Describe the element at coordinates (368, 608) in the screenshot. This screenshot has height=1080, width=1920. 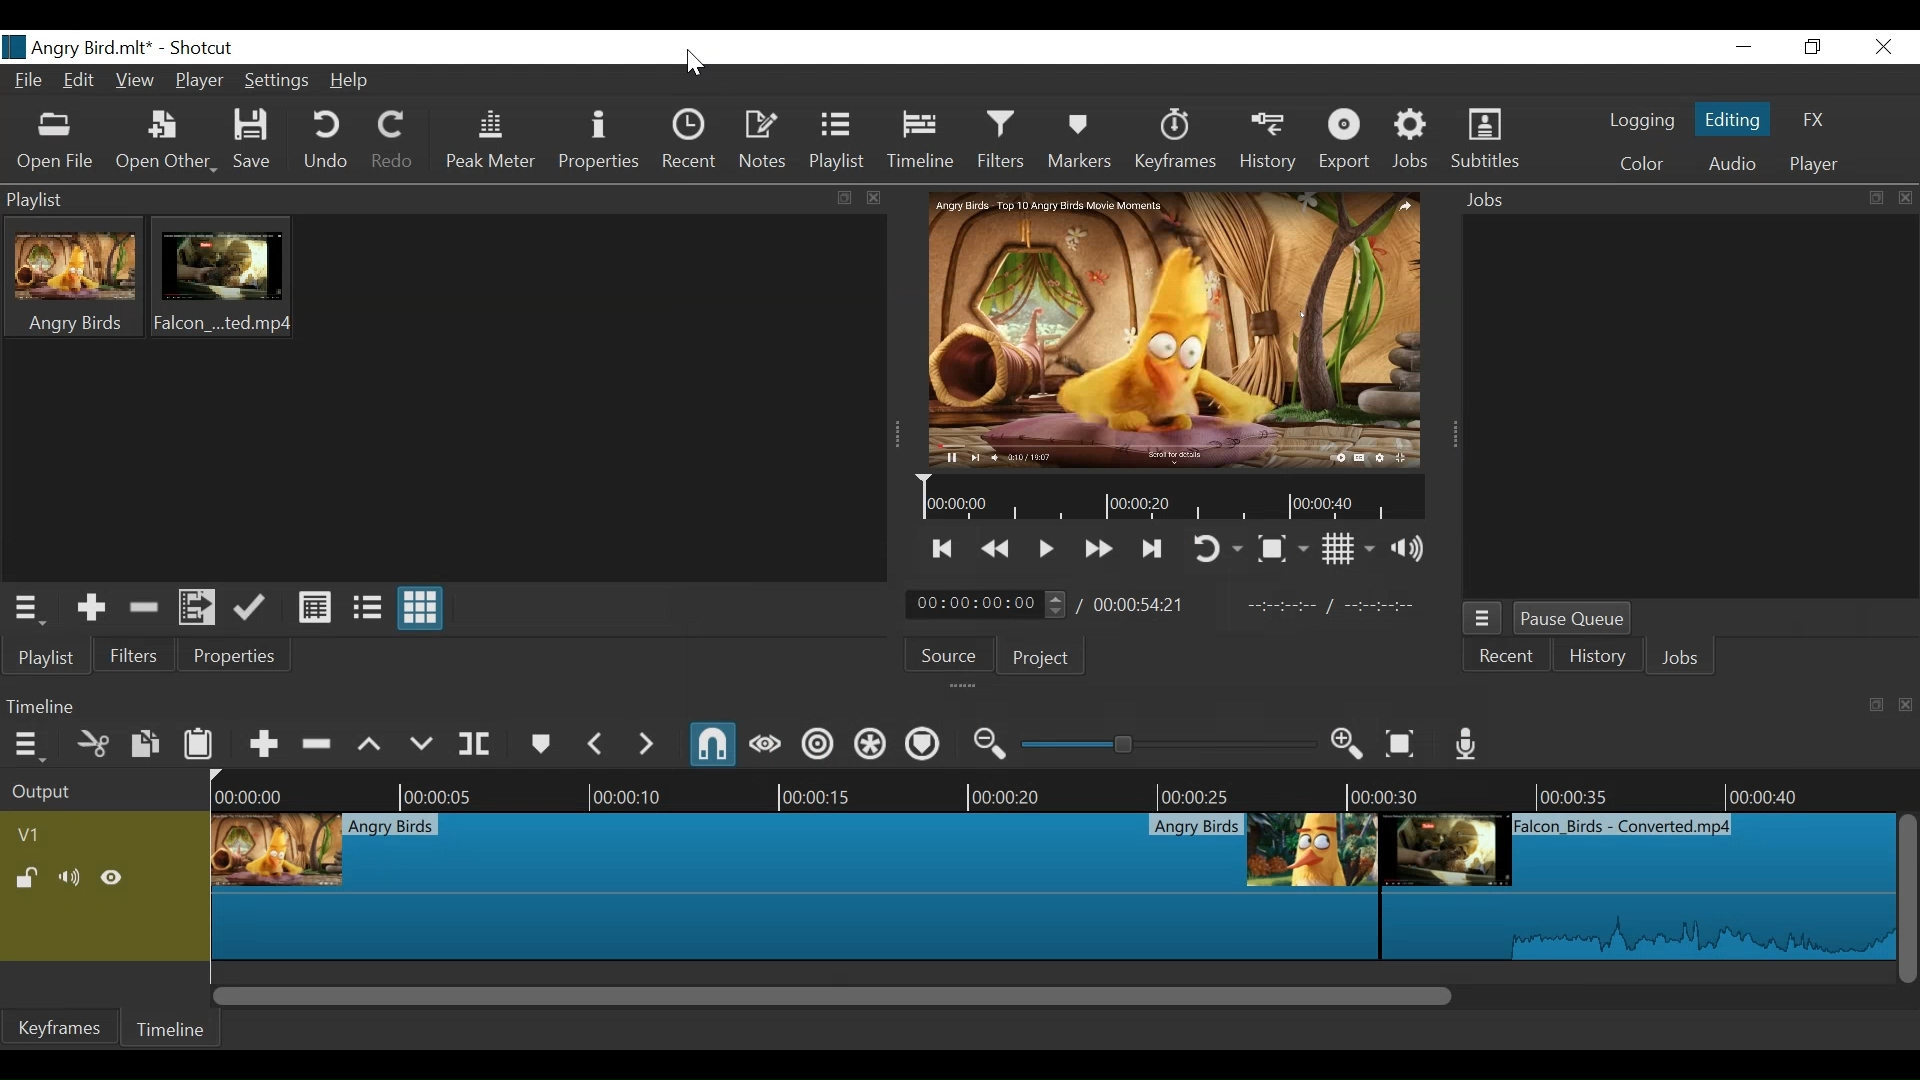
I see `View as files` at that location.